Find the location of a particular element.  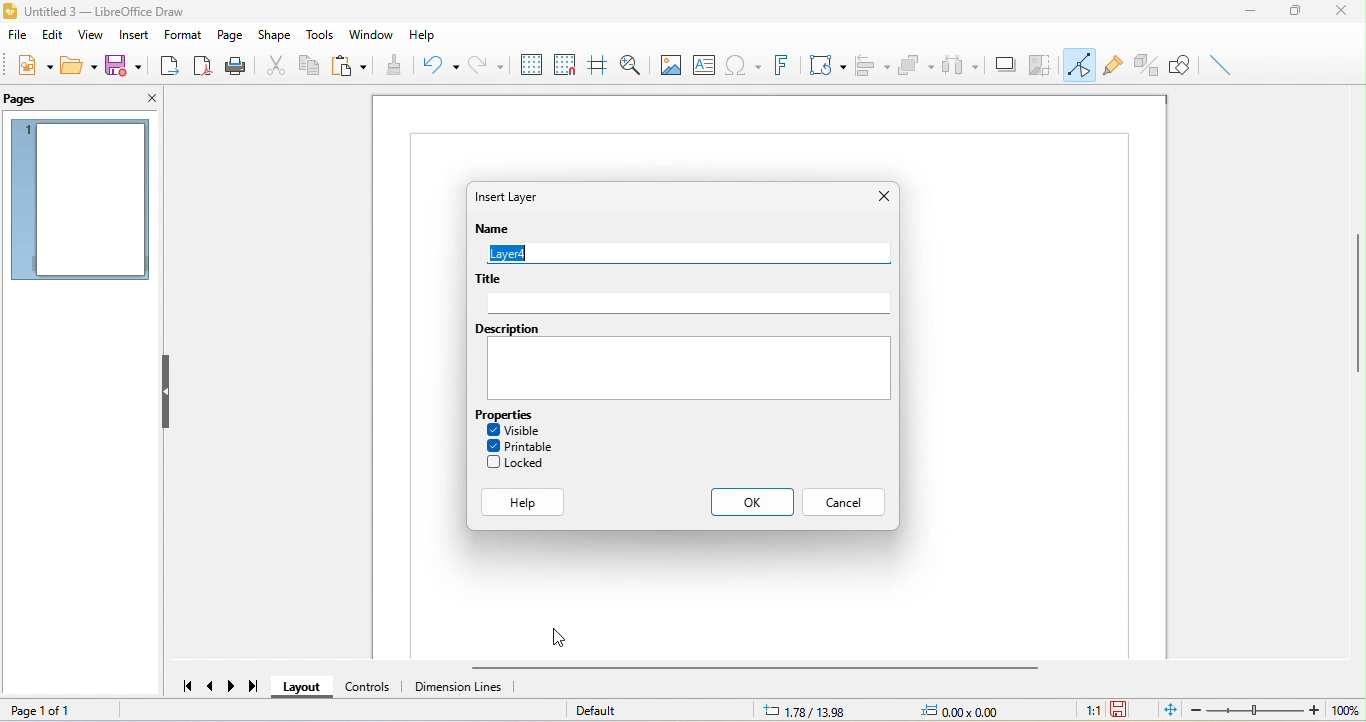

copy is located at coordinates (310, 65).